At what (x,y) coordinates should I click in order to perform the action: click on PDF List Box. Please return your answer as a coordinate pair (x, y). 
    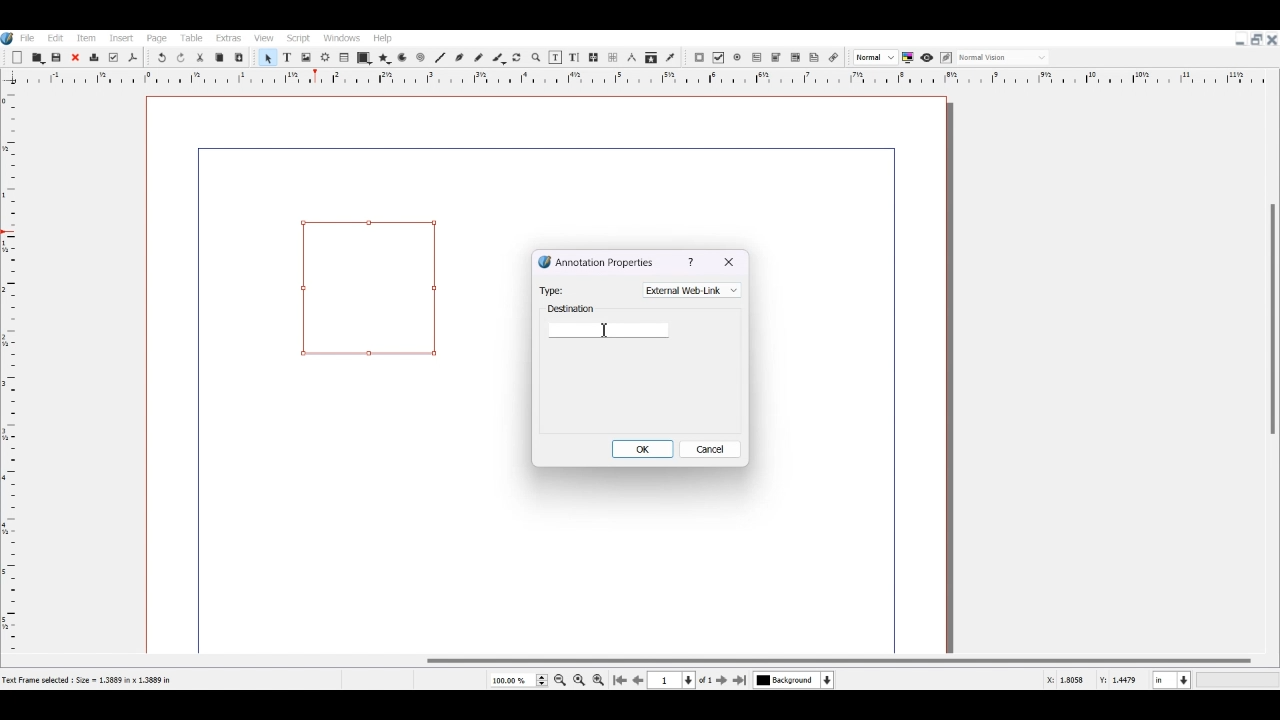
    Looking at the image, I should click on (795, 58).